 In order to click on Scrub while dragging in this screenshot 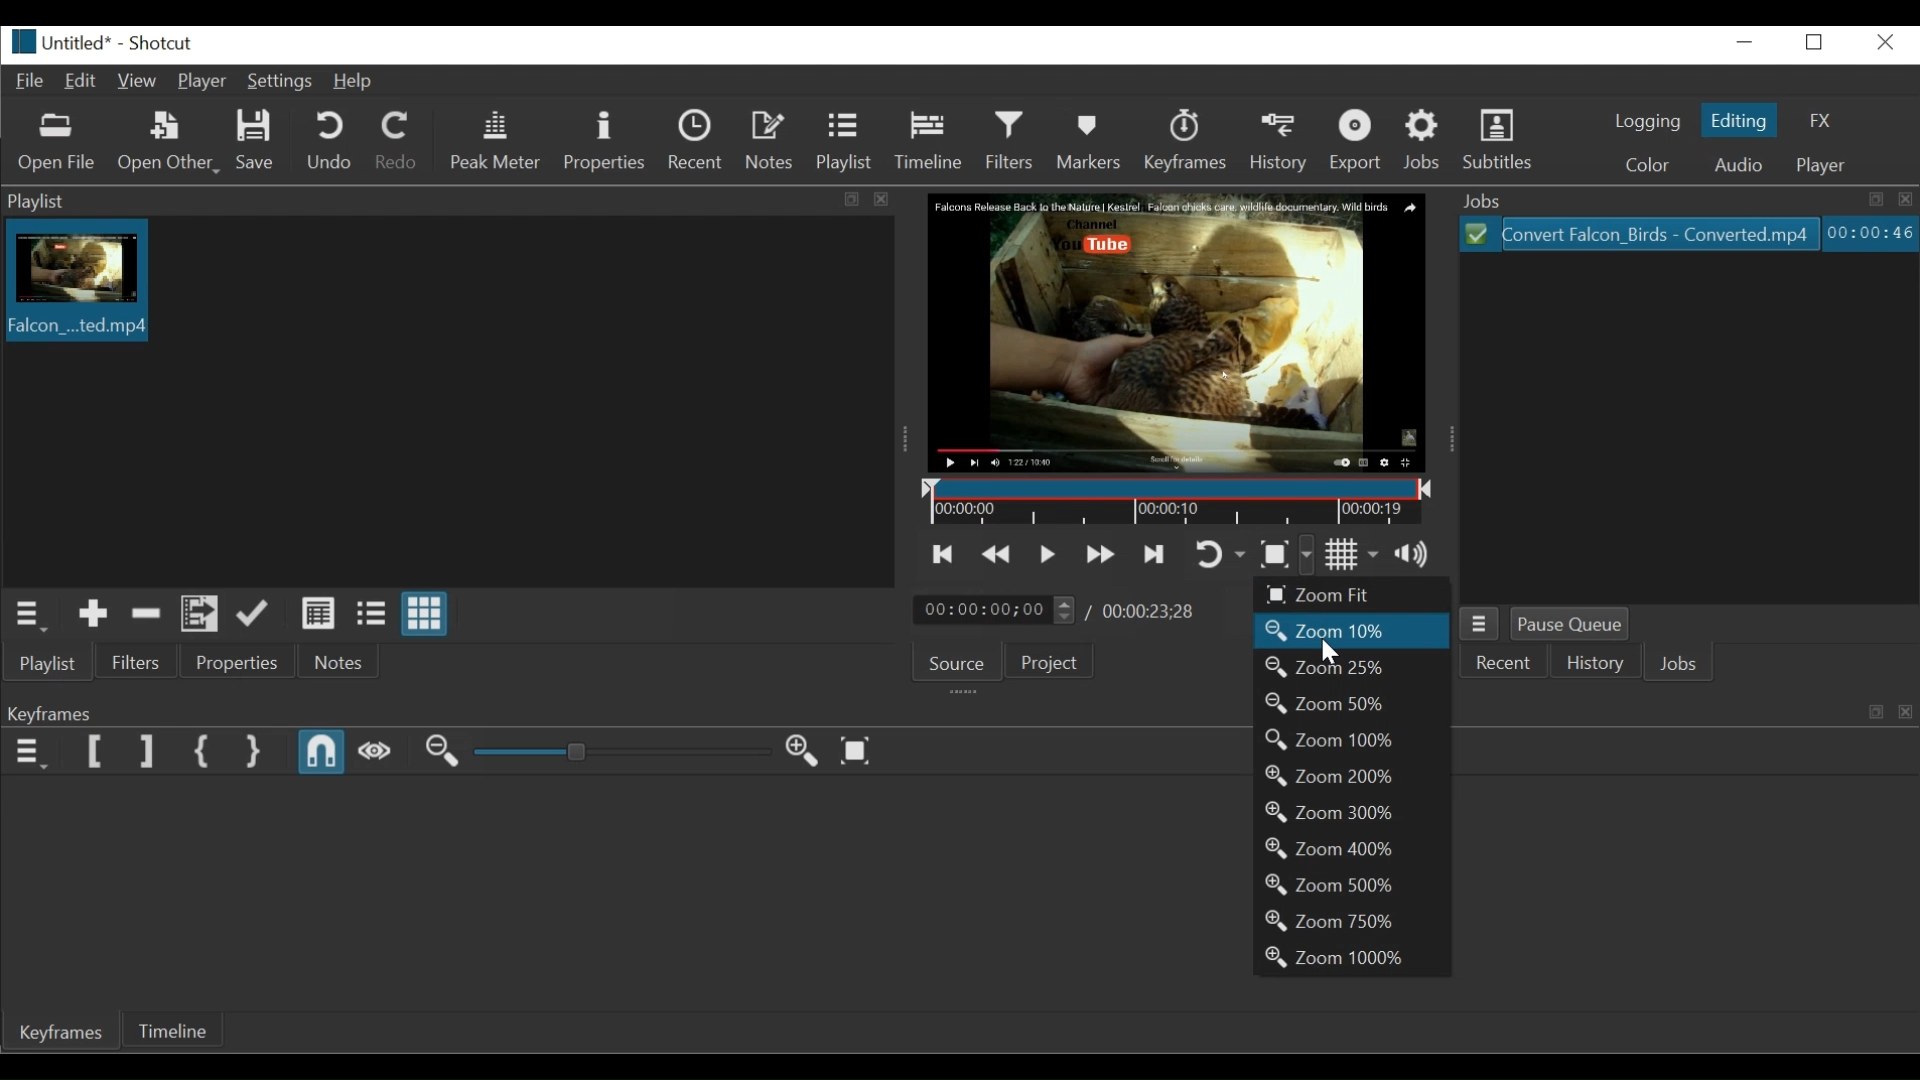, I will do `click(375, 753)`.